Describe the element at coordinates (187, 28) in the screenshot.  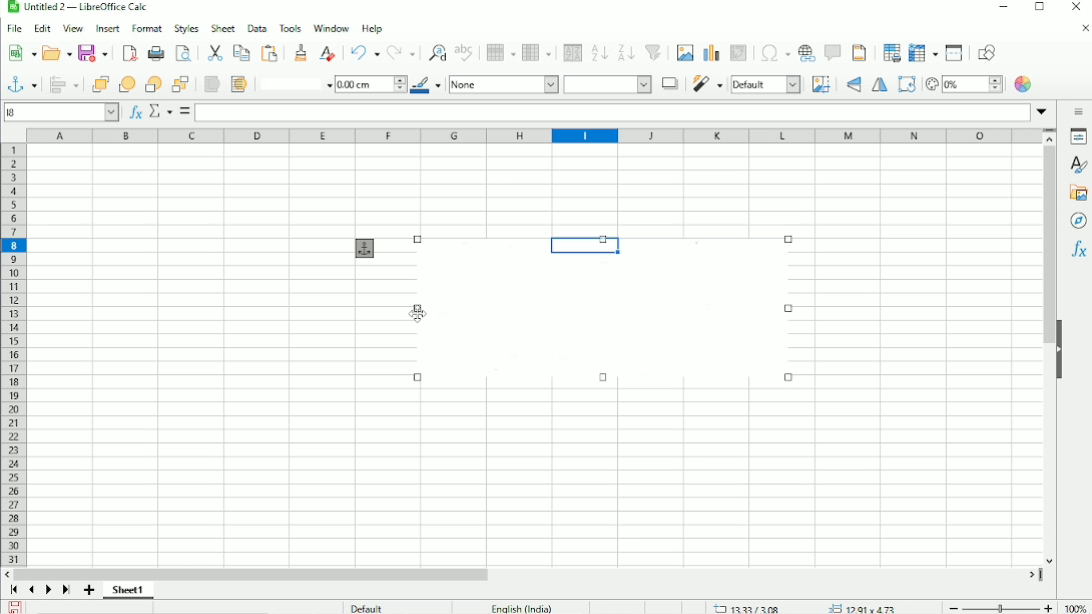
I see `Styles` at that location.